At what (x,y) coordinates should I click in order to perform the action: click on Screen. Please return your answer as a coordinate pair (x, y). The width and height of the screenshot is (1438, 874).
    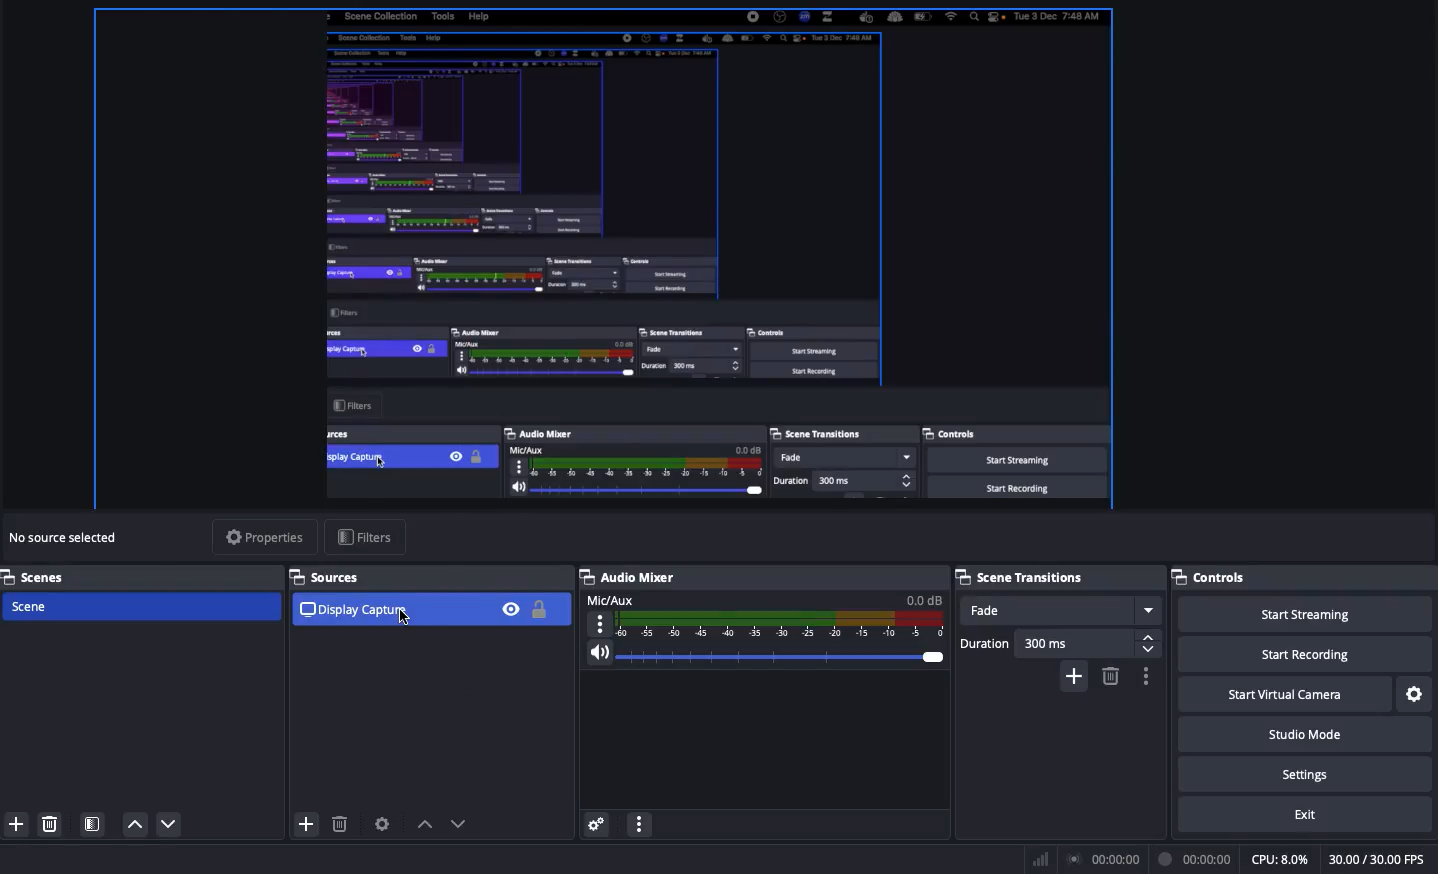
    Looking at the image, I should click on (599, 259).